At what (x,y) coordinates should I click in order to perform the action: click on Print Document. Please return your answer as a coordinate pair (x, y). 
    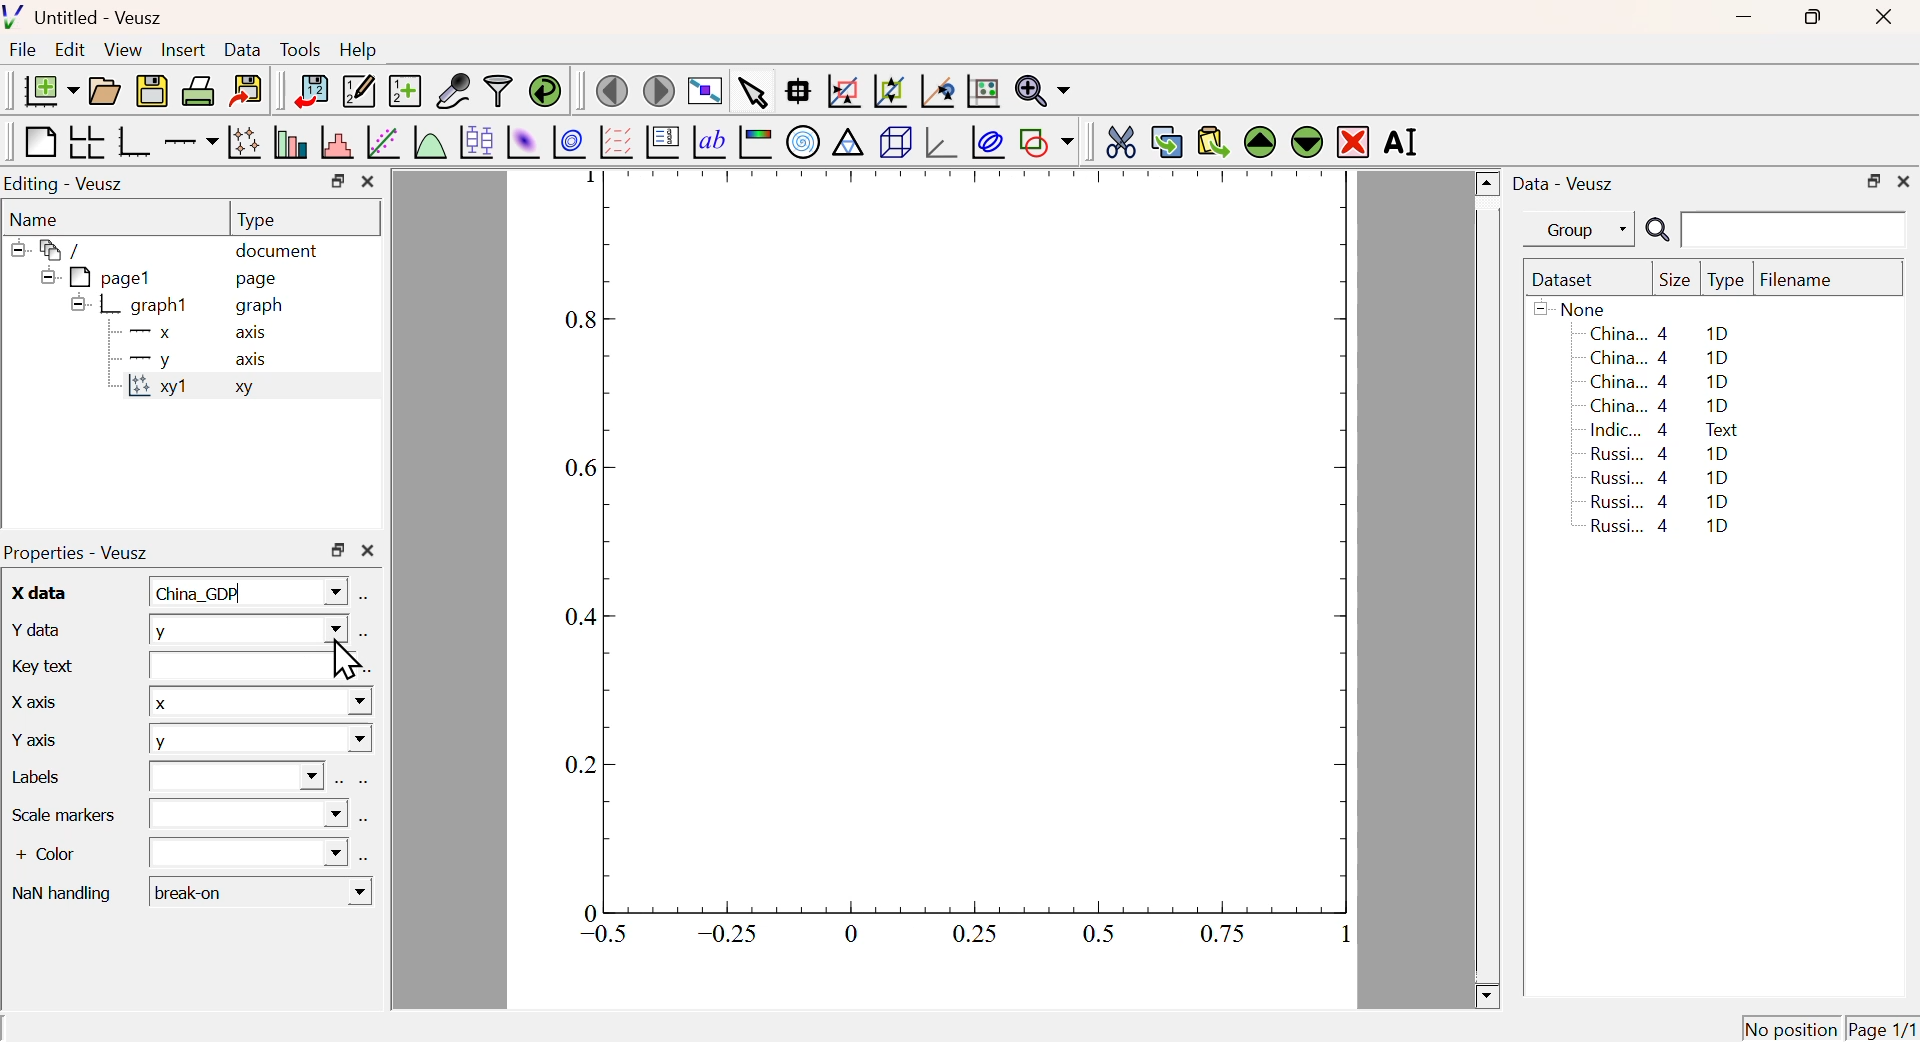
    Looking at the image, I should click on (197, 90).